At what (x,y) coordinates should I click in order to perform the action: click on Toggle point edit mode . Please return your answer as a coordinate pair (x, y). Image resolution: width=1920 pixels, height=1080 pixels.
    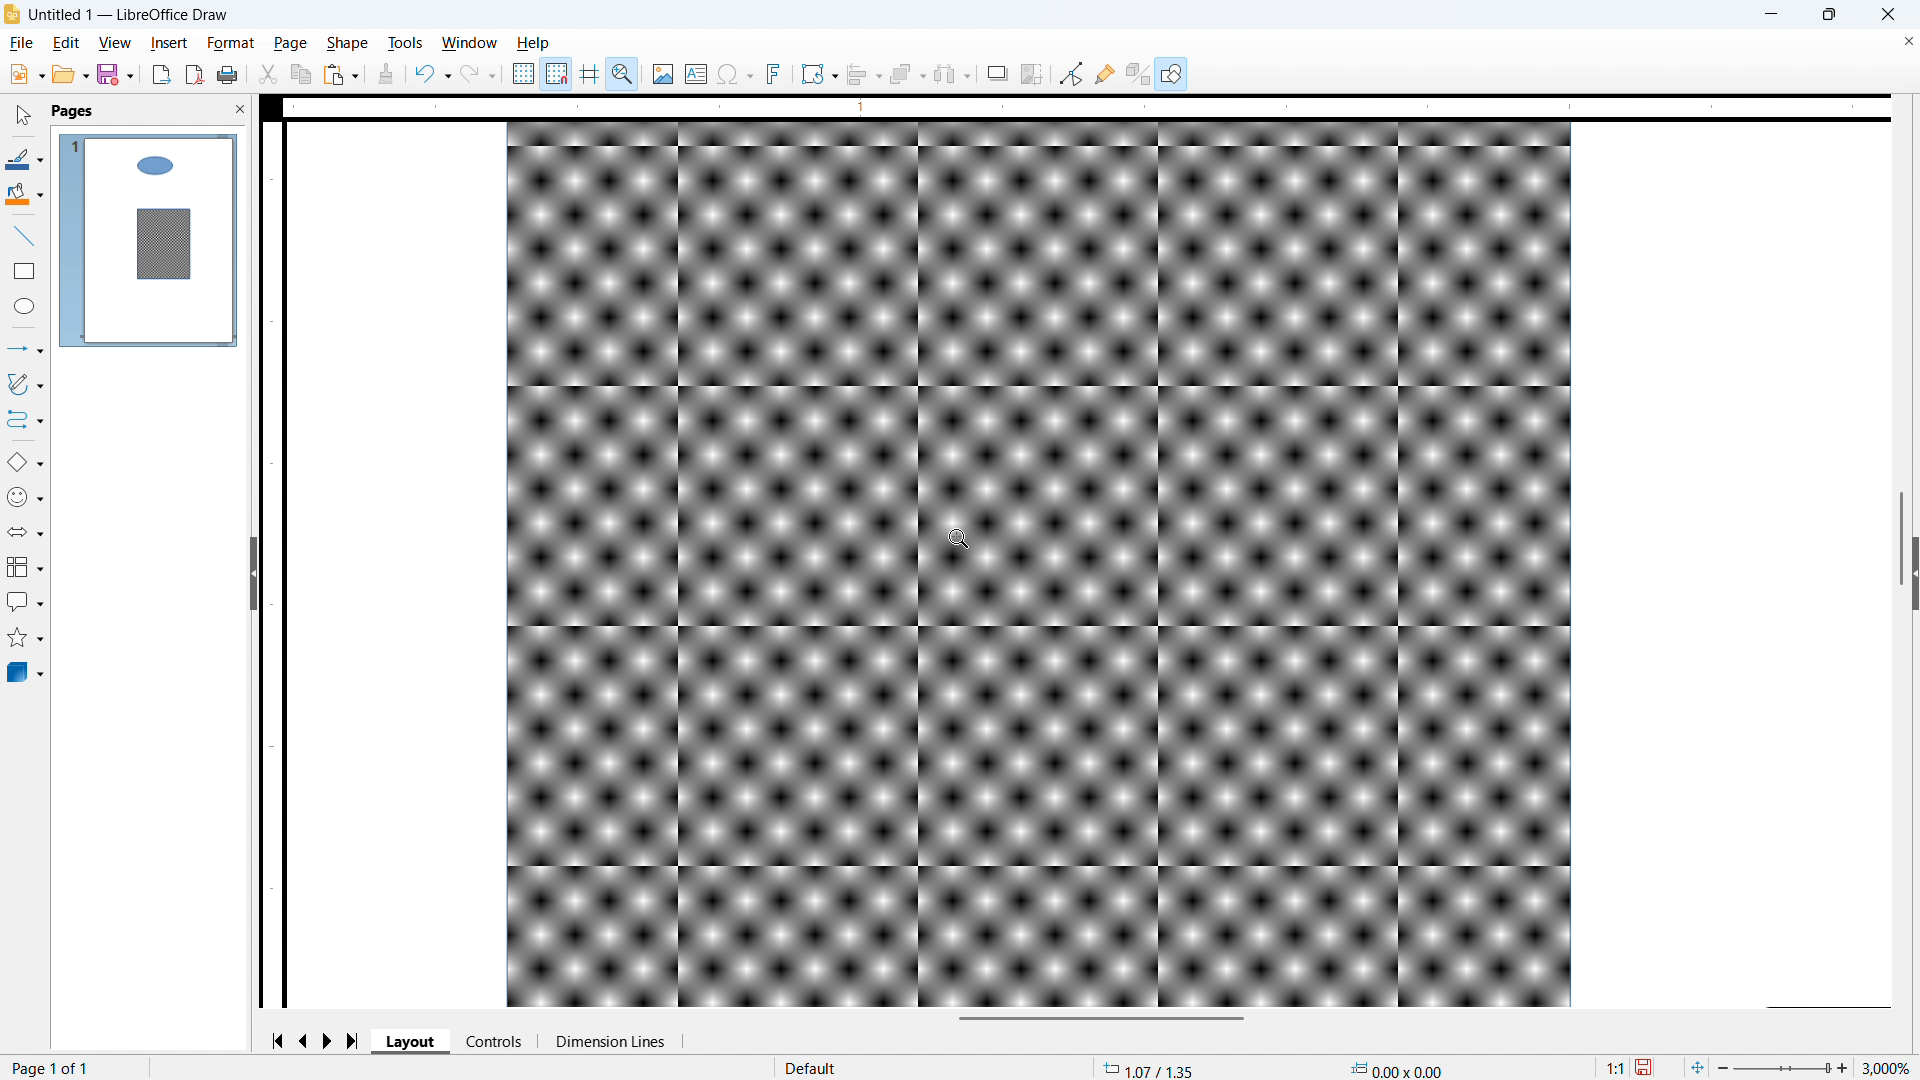
    Looking at the image, I should click on (1071, 74).